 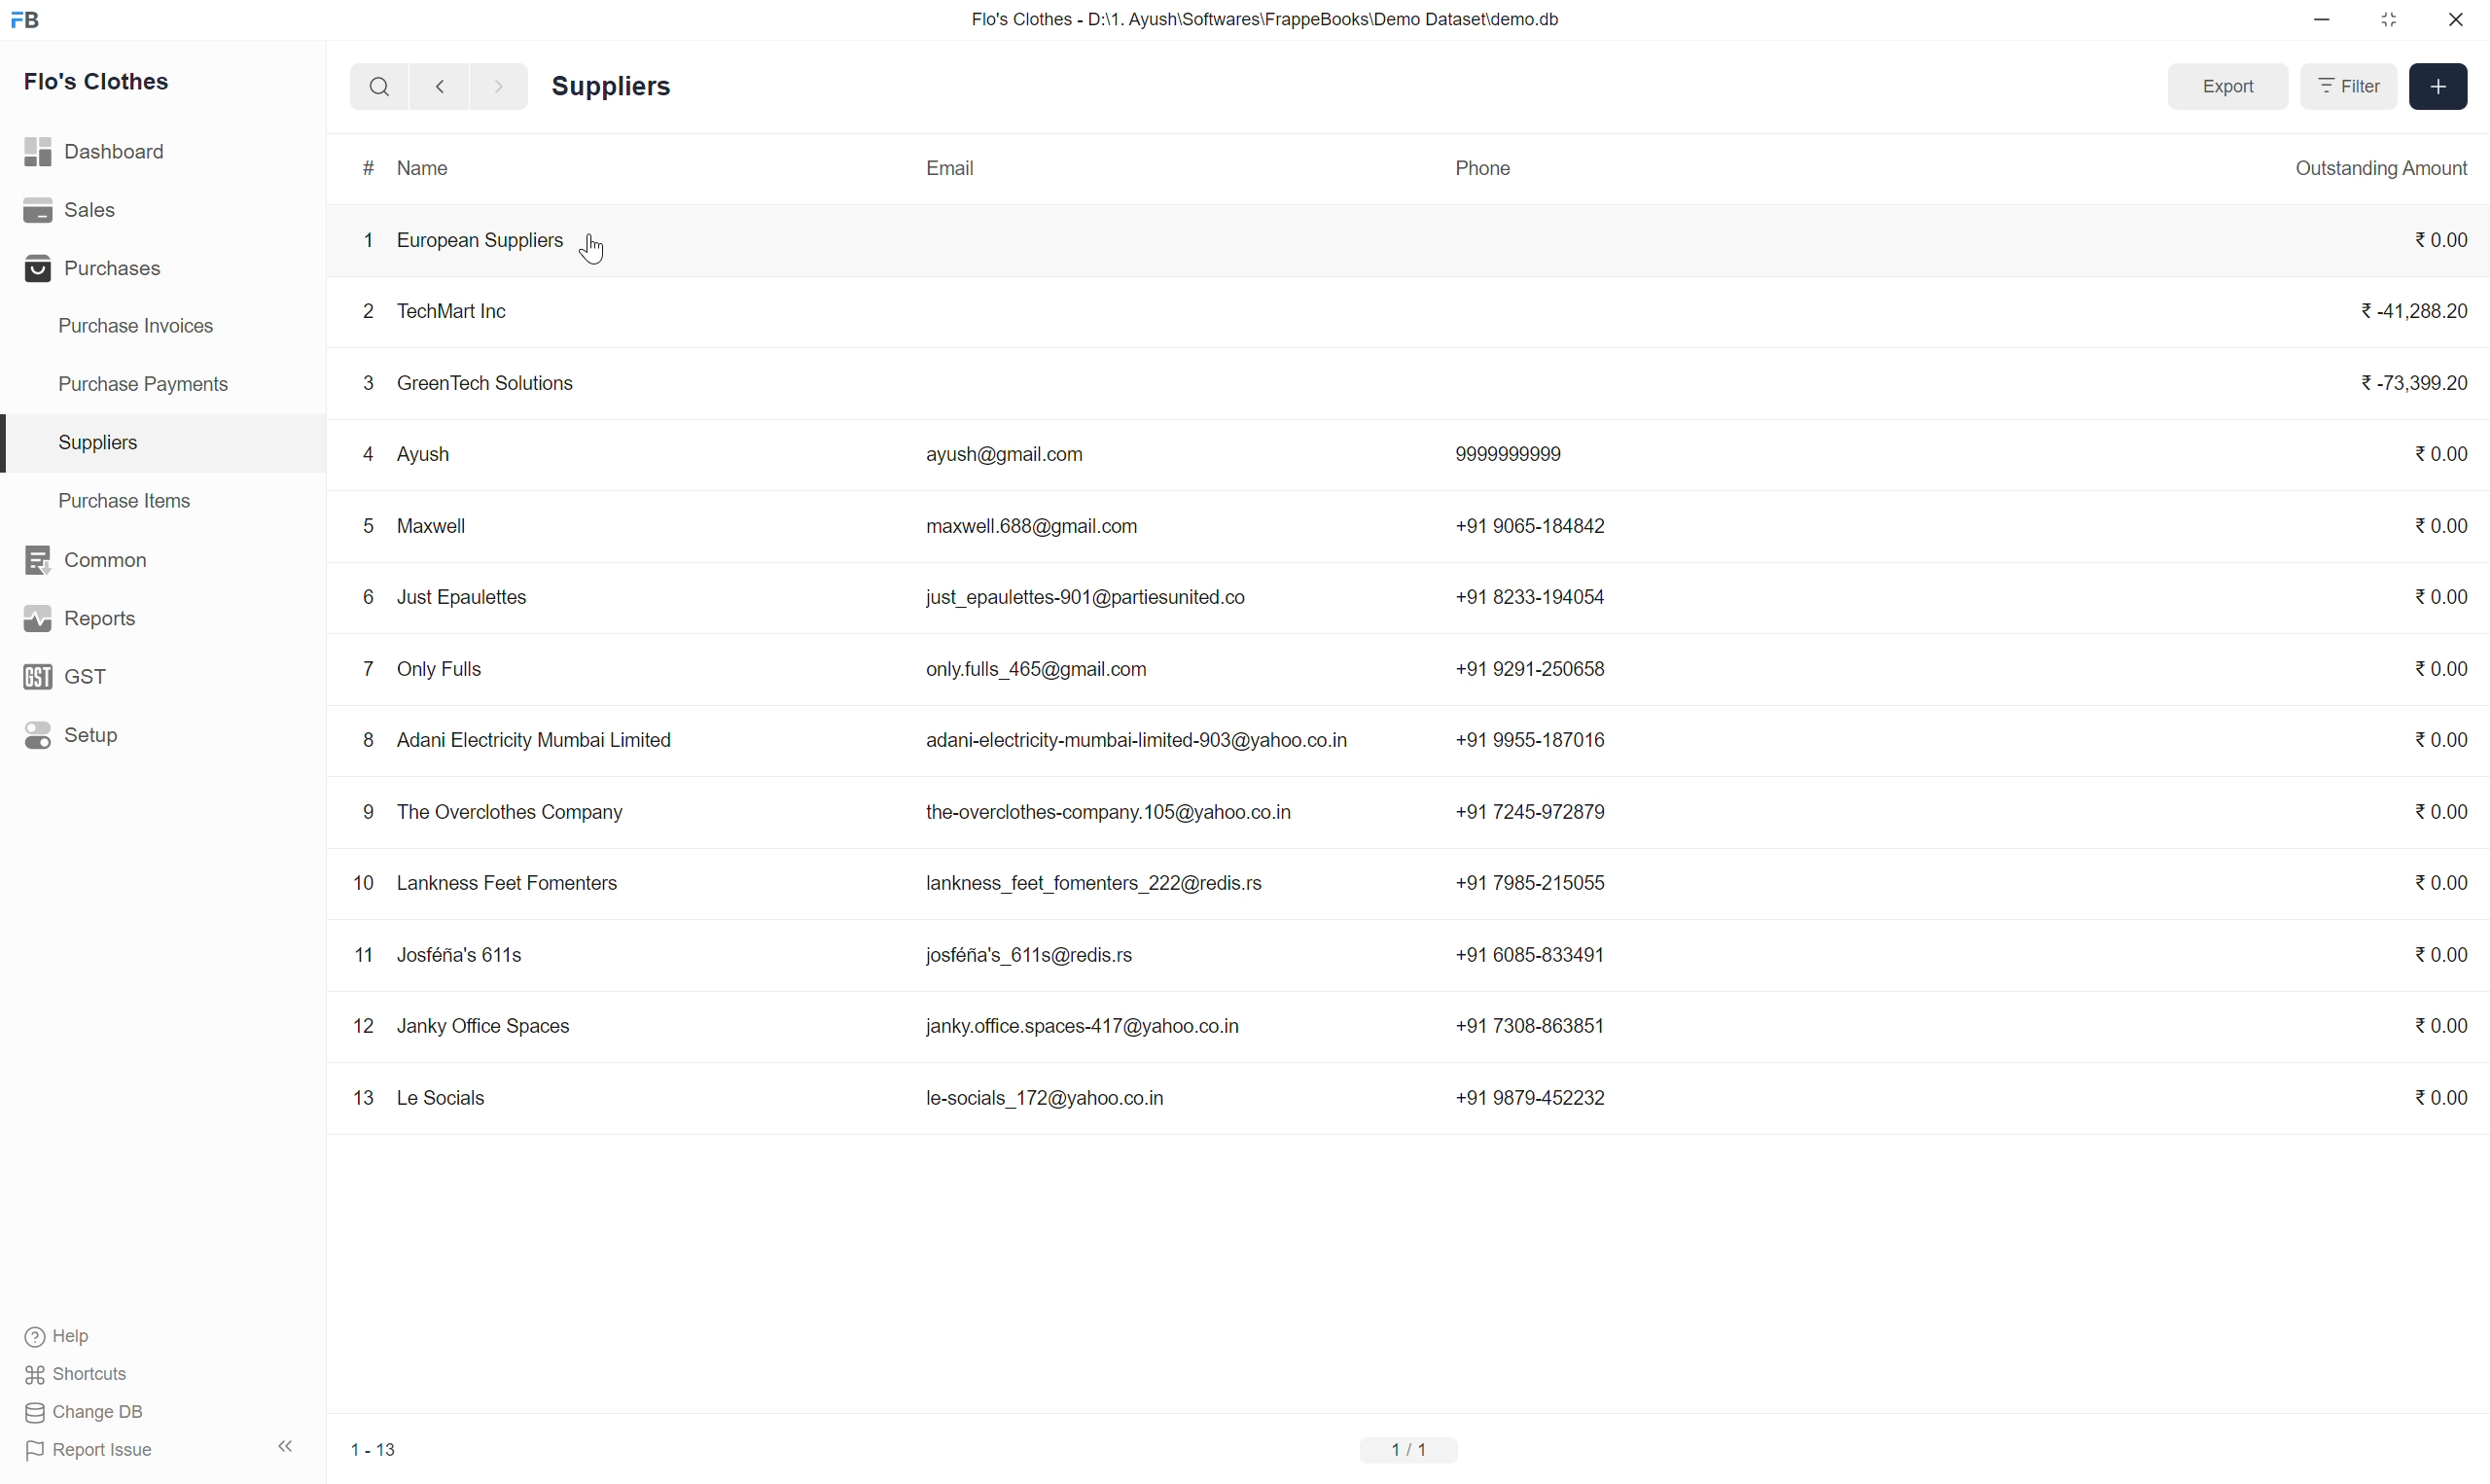 What do you see at coordinates (99, 1449) in the screenshot?
I see `Report Issue` at bounding box center [99, 1449].